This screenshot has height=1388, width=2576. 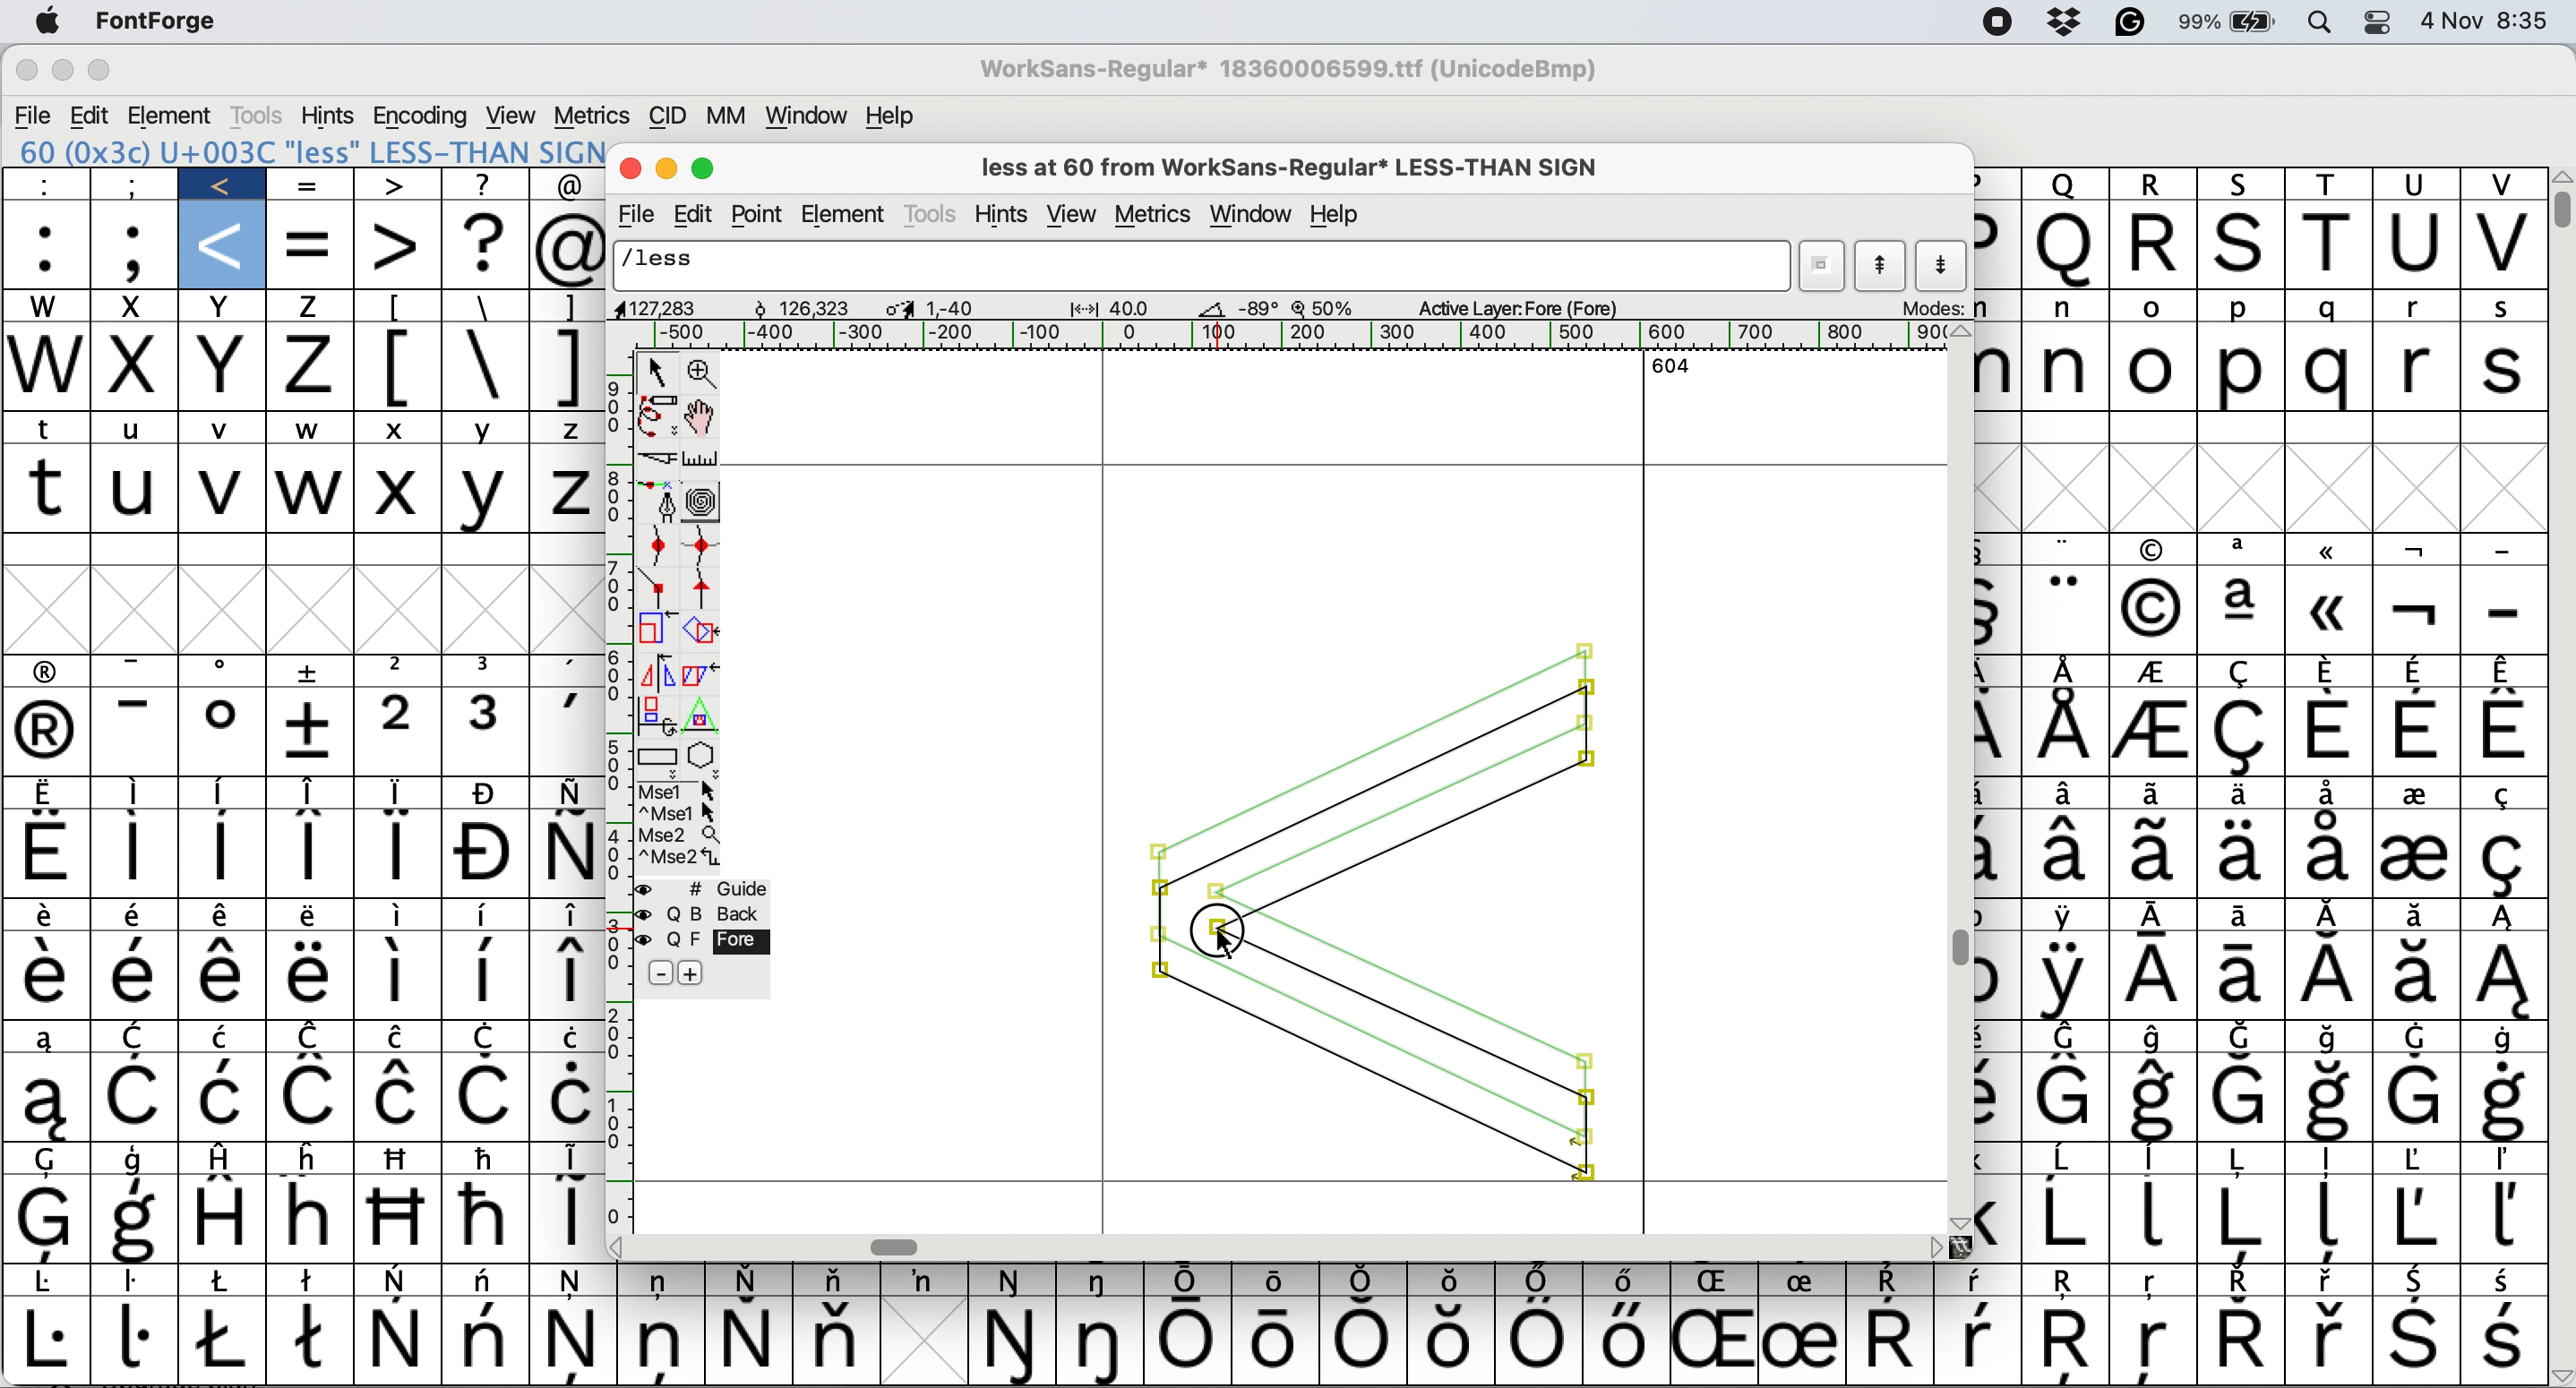 I want to click on -, so click(x=142, y=732).